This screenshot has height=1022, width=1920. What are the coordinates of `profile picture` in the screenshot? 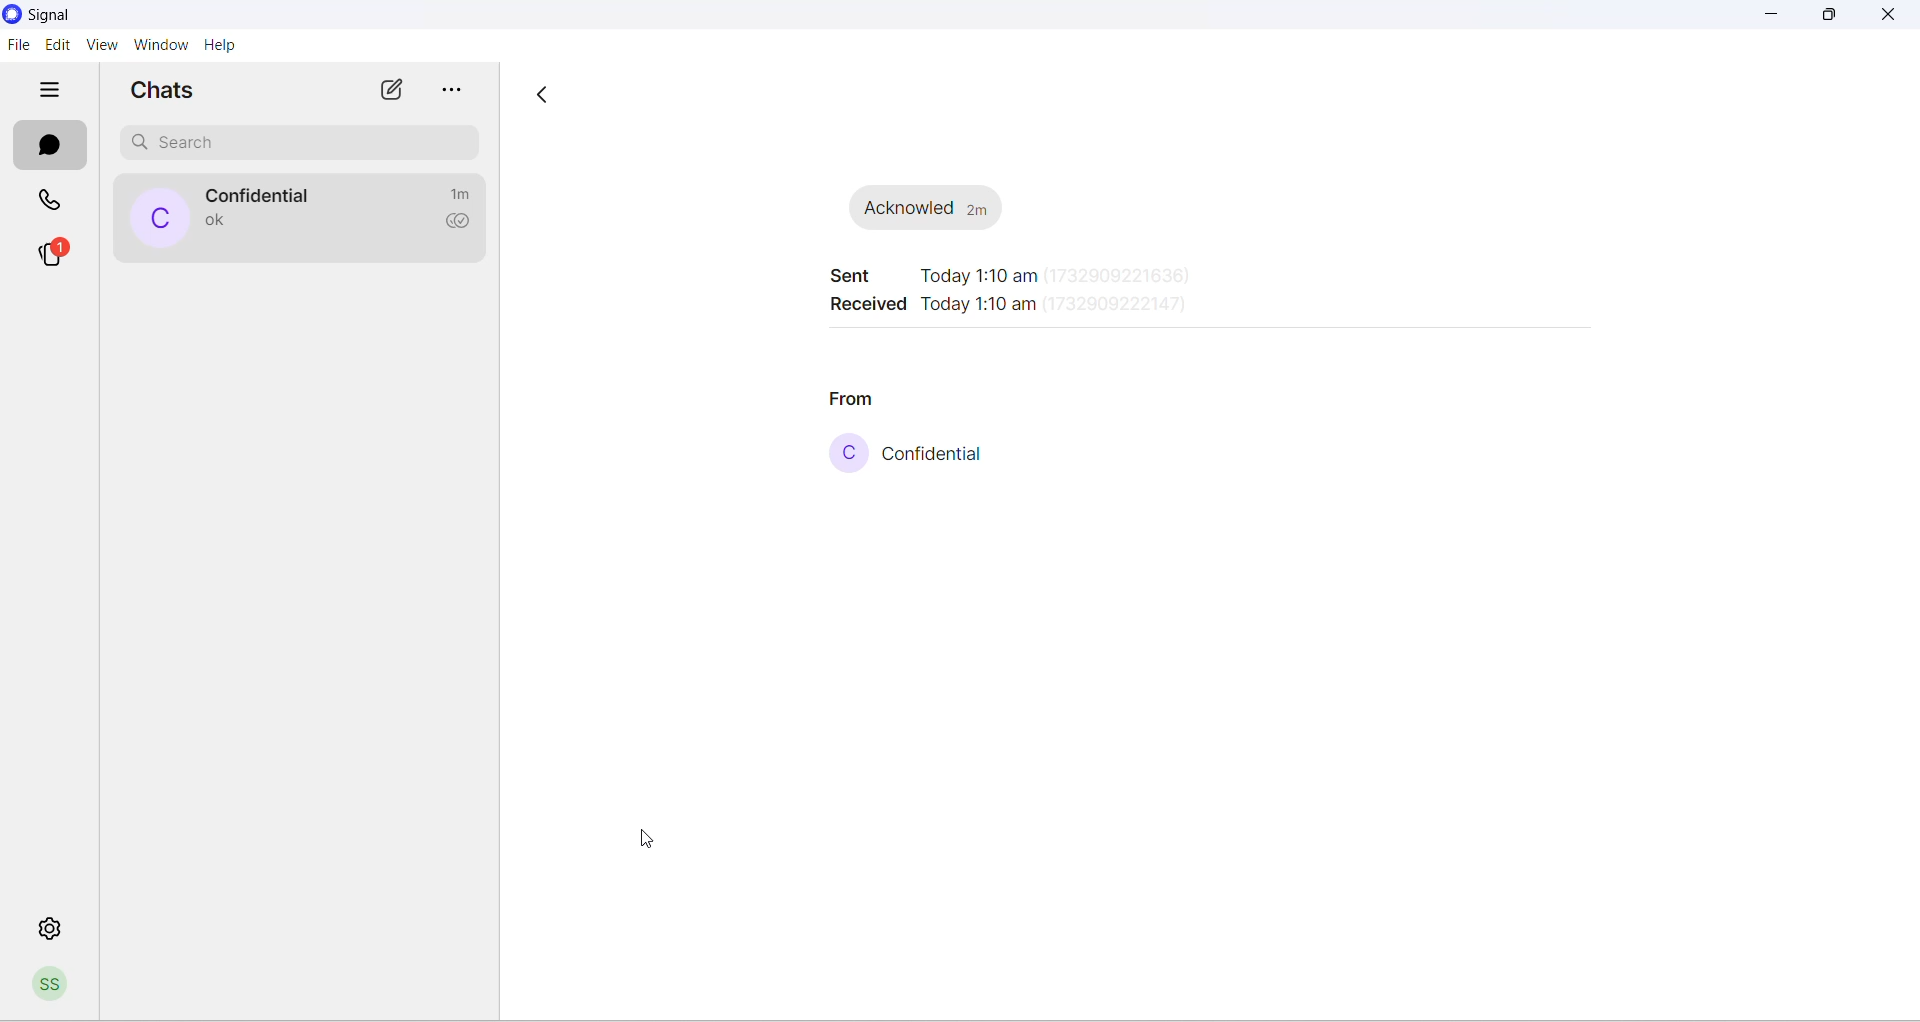 It's located at (158, 216).